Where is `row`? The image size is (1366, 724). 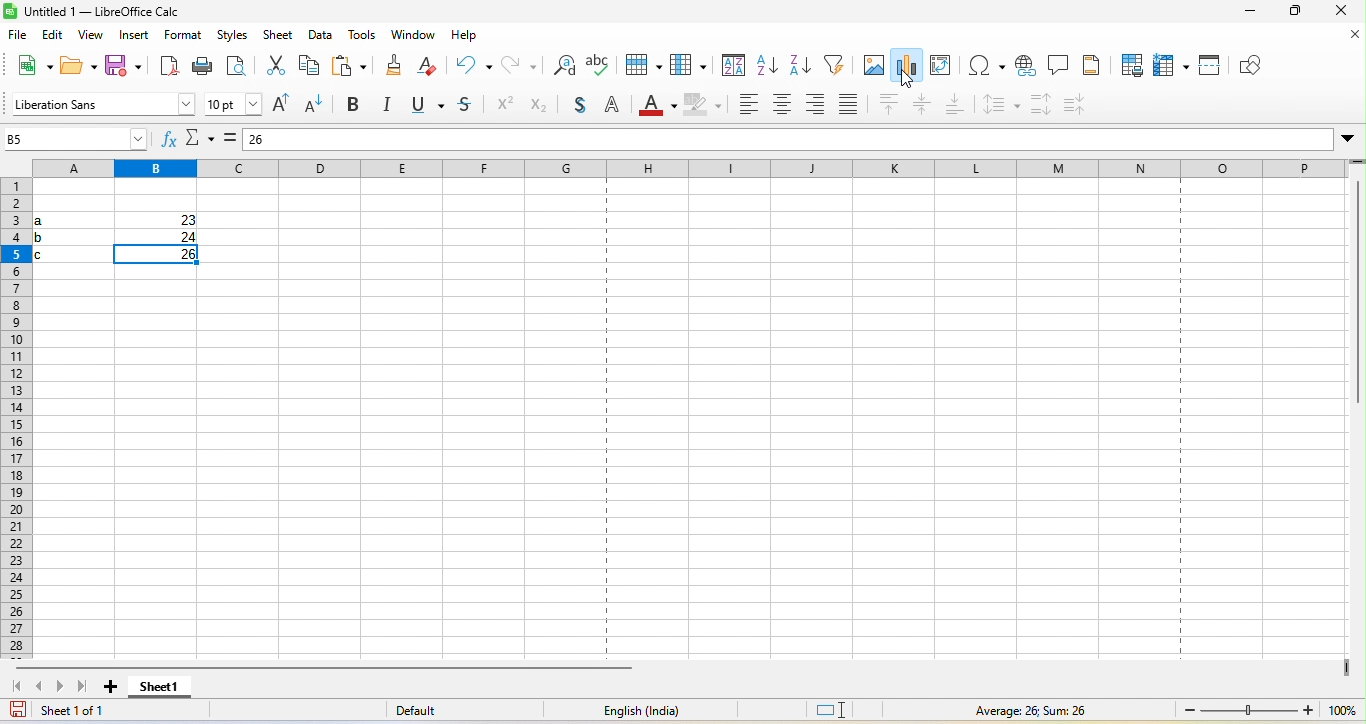
row is located at coordinates (18, 413).